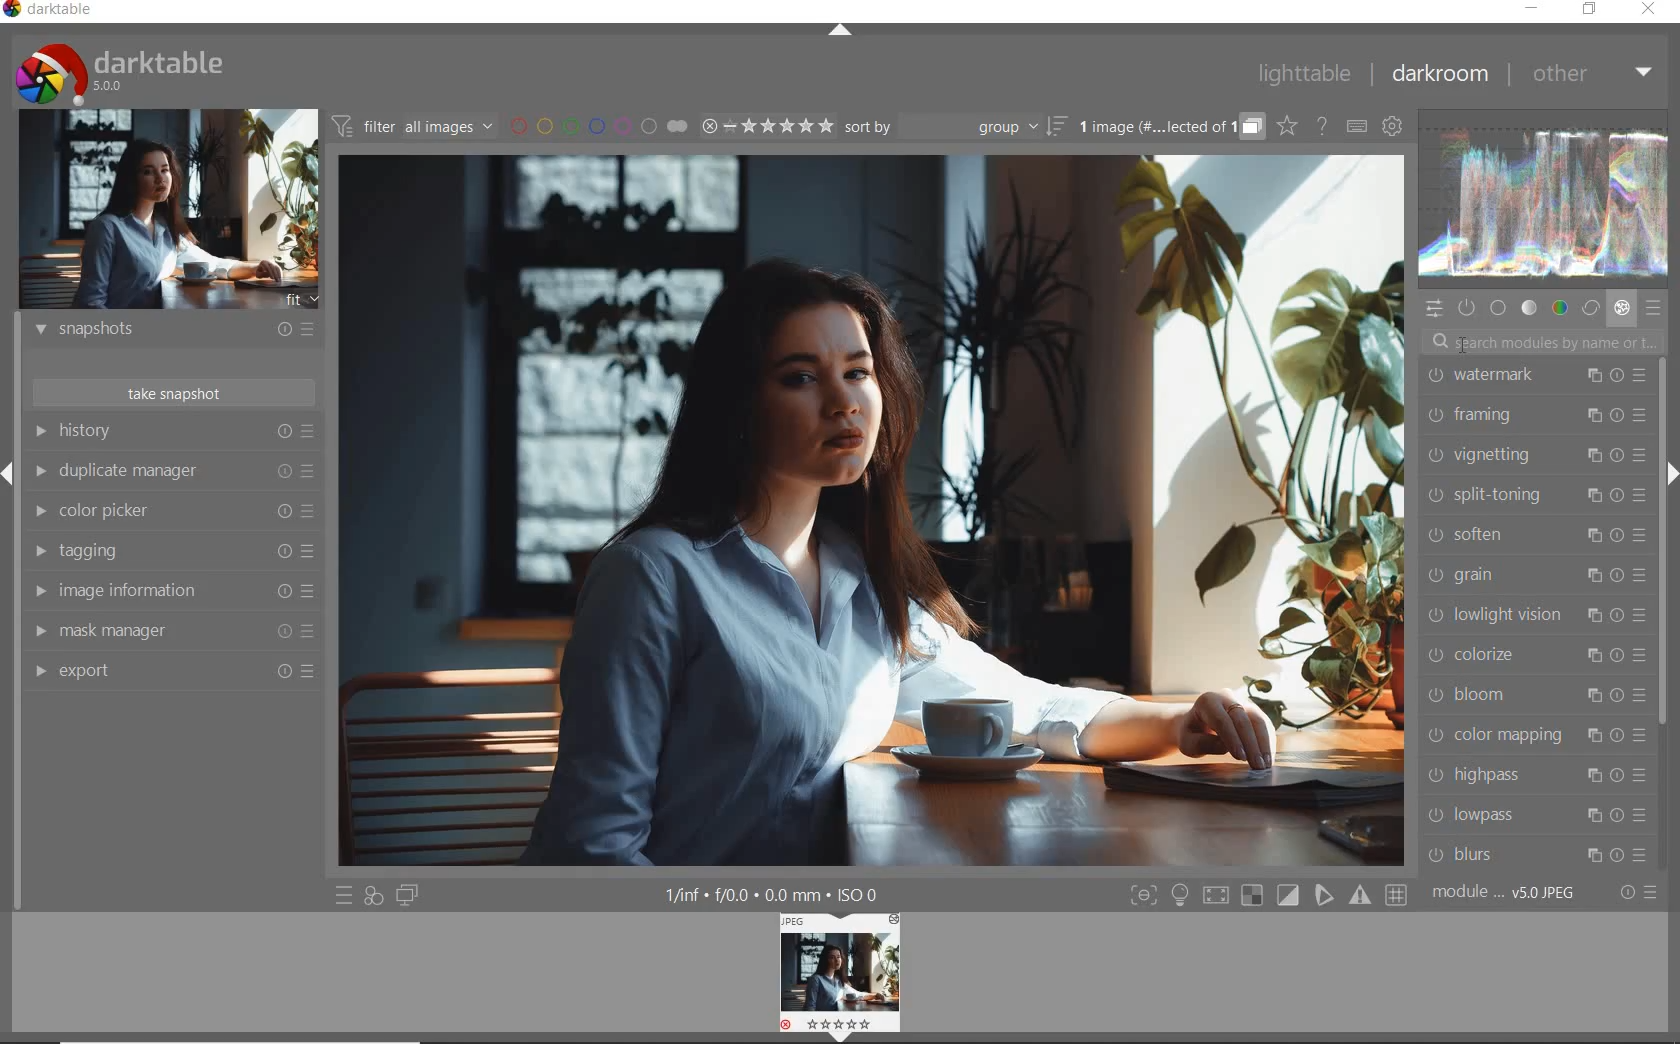 The width and height of the screenshot is (1680, 1044). Describe the element at coordinates (868, 510) in the screenshot. I see `selected image` at that location.